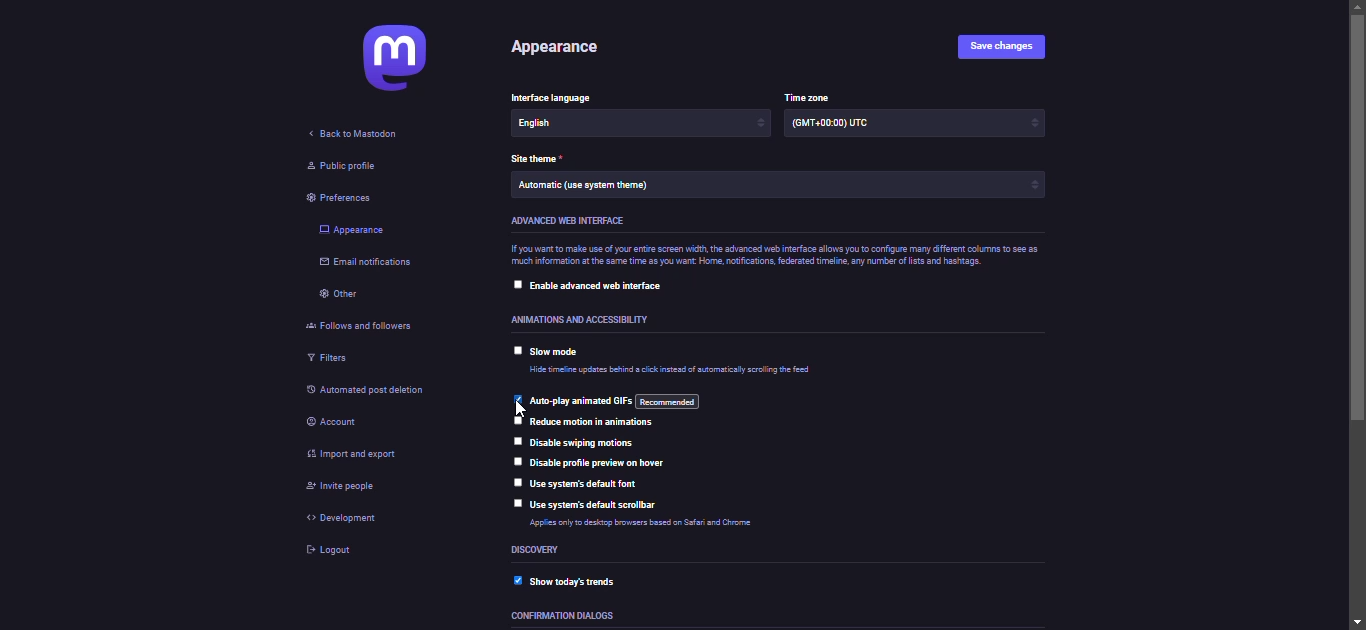 Image resolution: width=1366 pixels, height=630 pixels. What do you see at coordinates (552, 94) in the screenshot?
I see `language` at bounding box center [552, 94].